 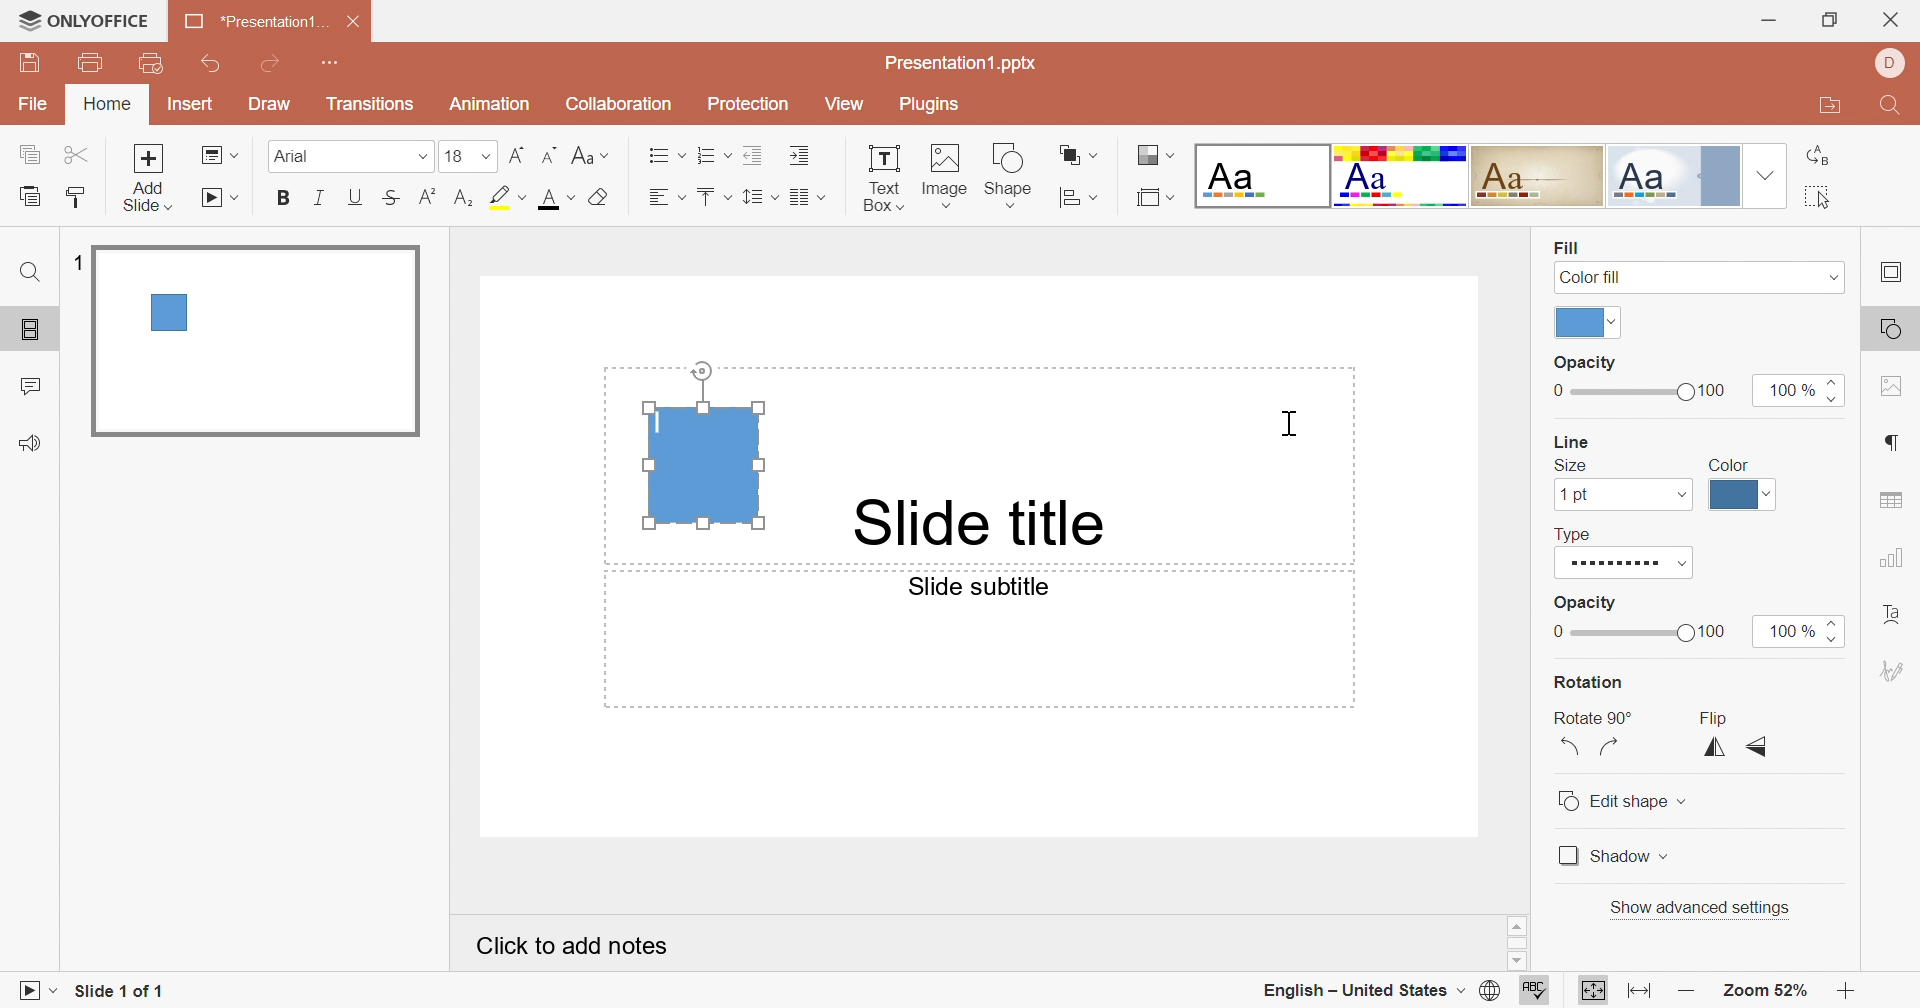 I want to click on Collaboration, so click(x=620, y=106).